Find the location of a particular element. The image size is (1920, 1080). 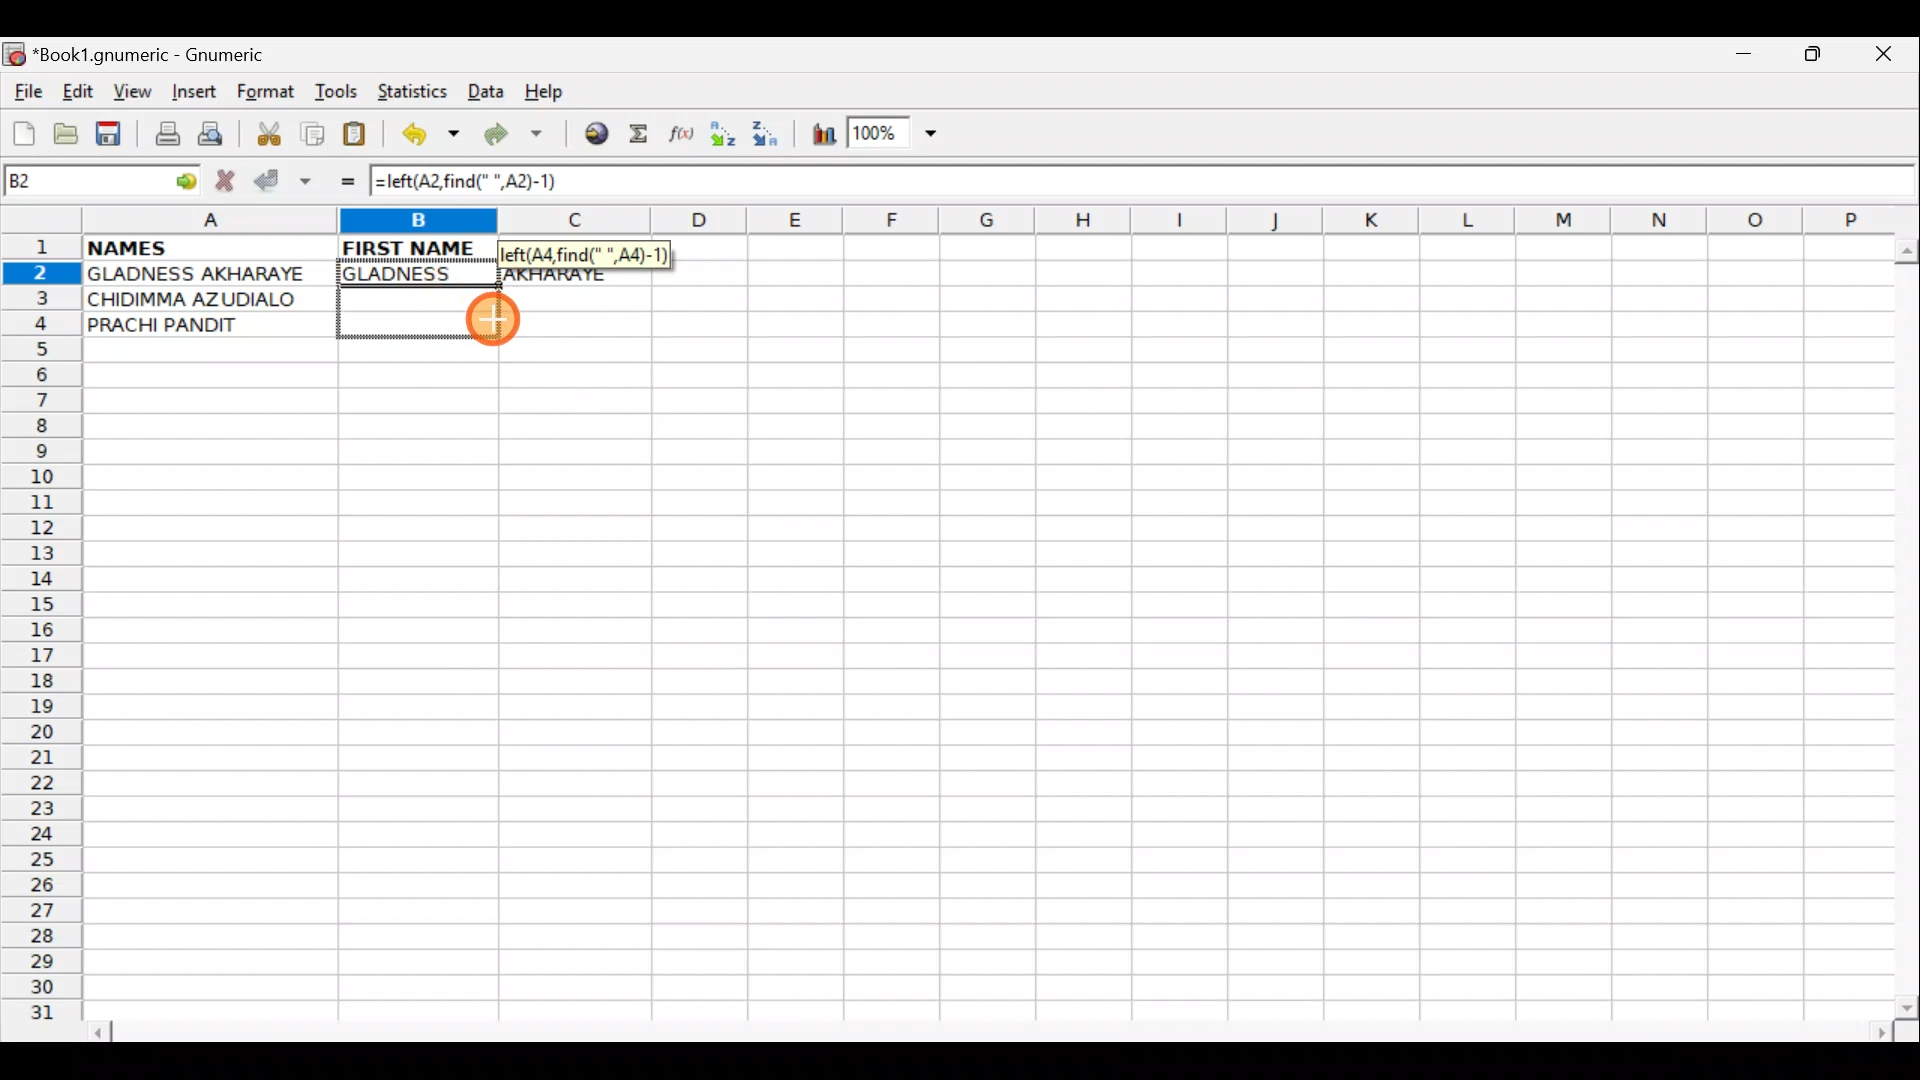

Cancel change is located at coordinates (230, 177).